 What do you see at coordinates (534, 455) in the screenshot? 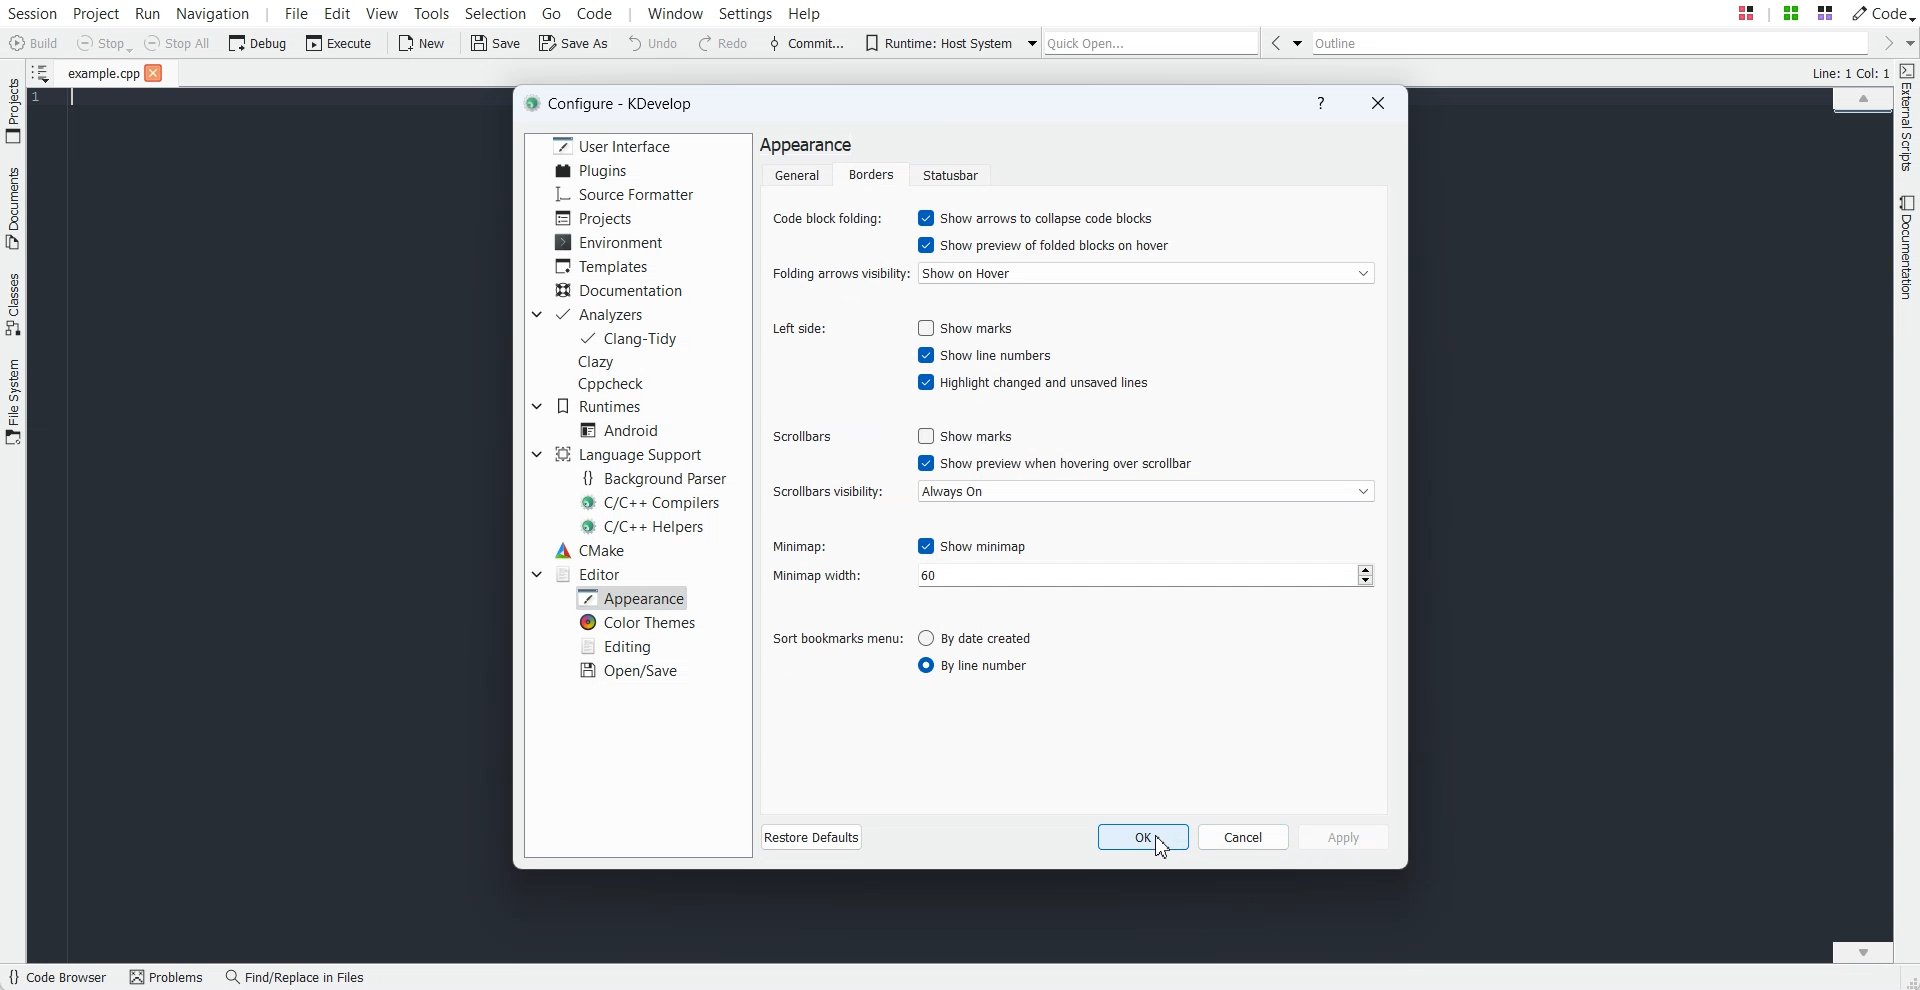
I see `Drop down box` at bounding box center [534, 455].